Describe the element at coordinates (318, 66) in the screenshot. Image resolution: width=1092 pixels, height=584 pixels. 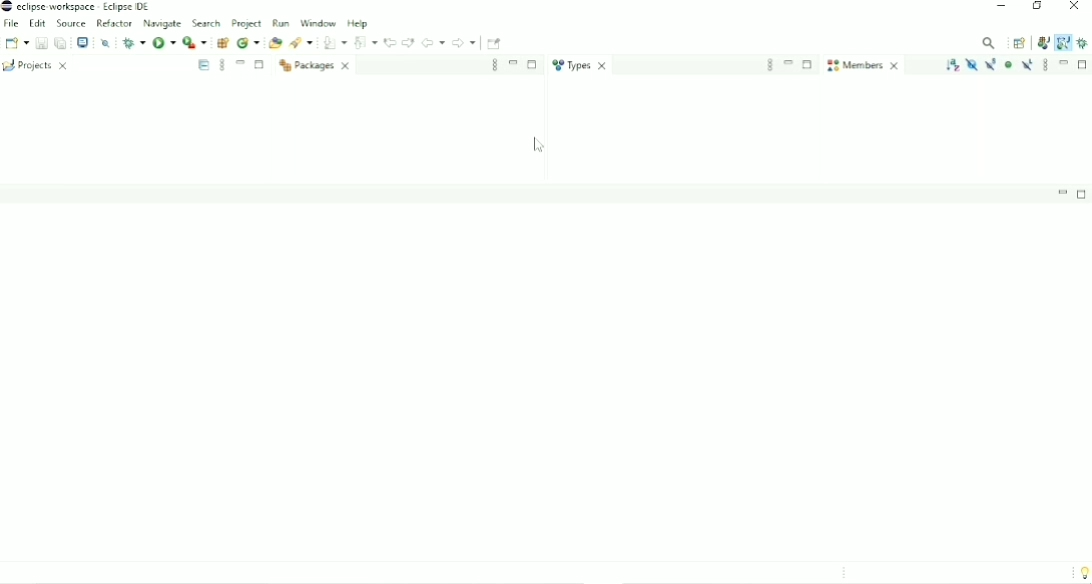
I see `Packages` at that location.